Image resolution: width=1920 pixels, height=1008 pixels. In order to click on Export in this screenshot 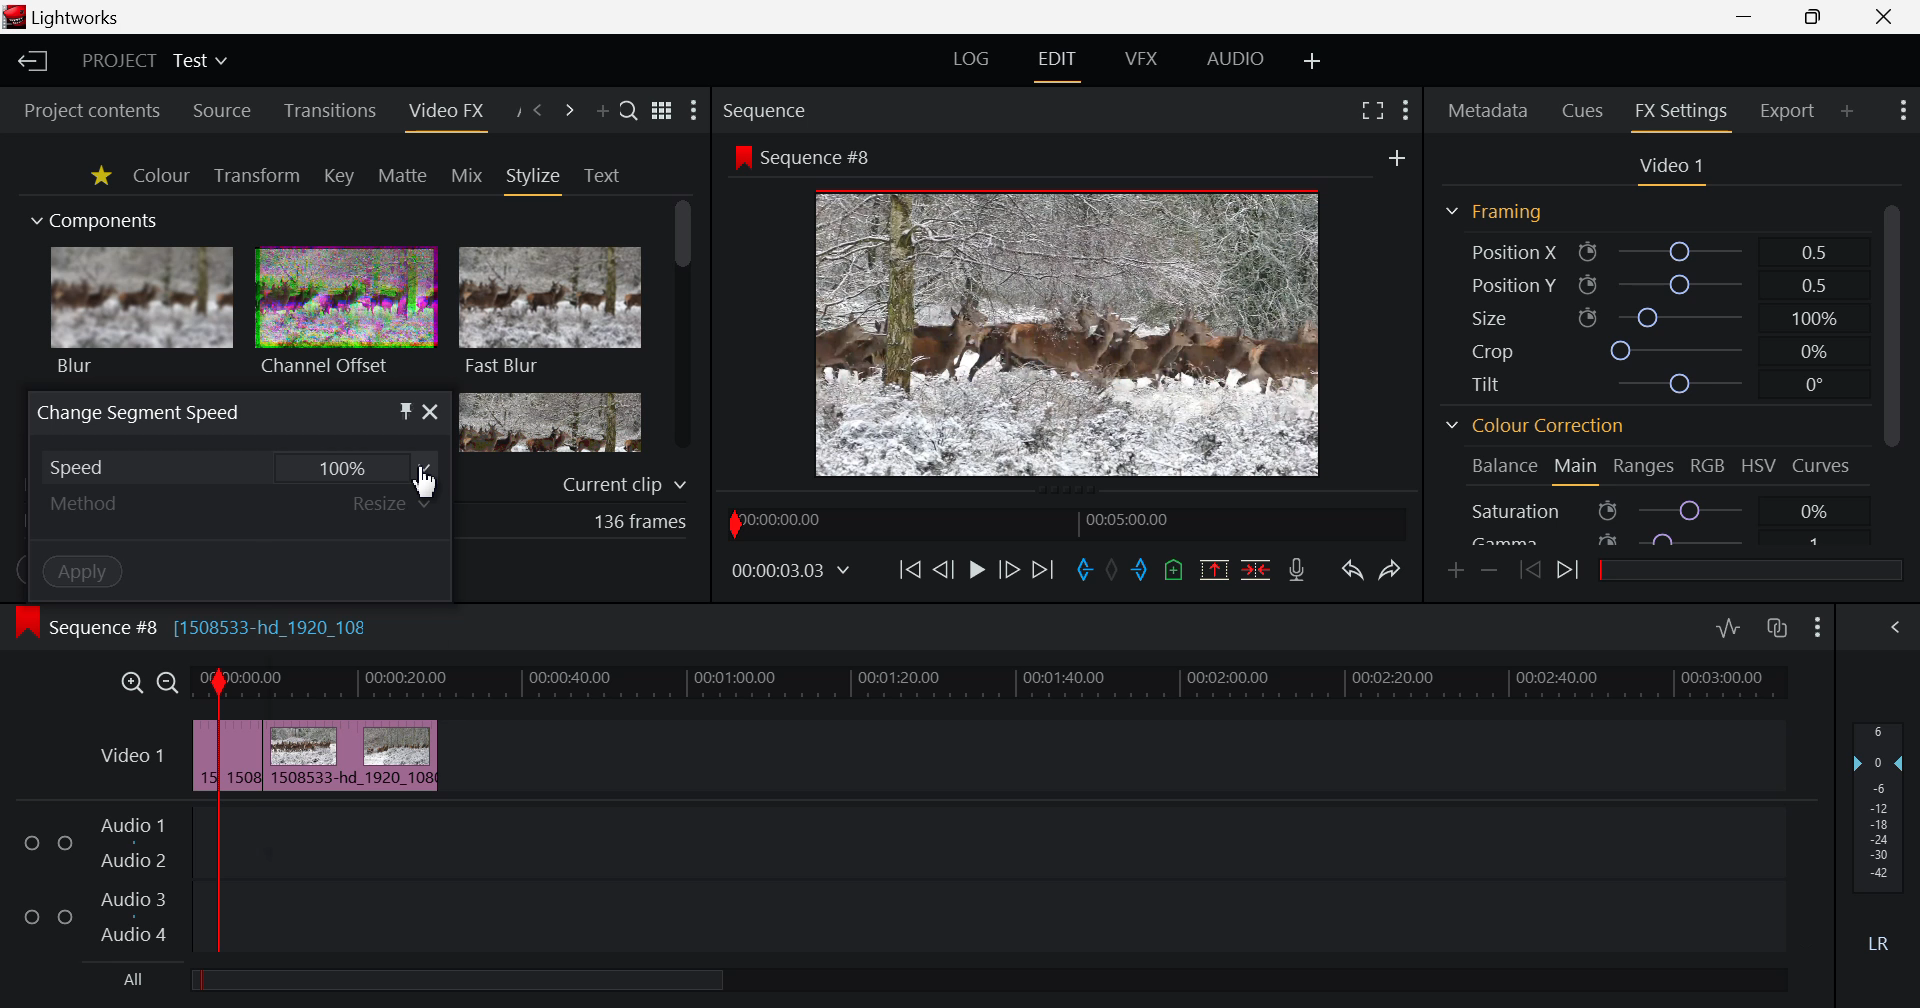, I will do `click(1789, 110)`.